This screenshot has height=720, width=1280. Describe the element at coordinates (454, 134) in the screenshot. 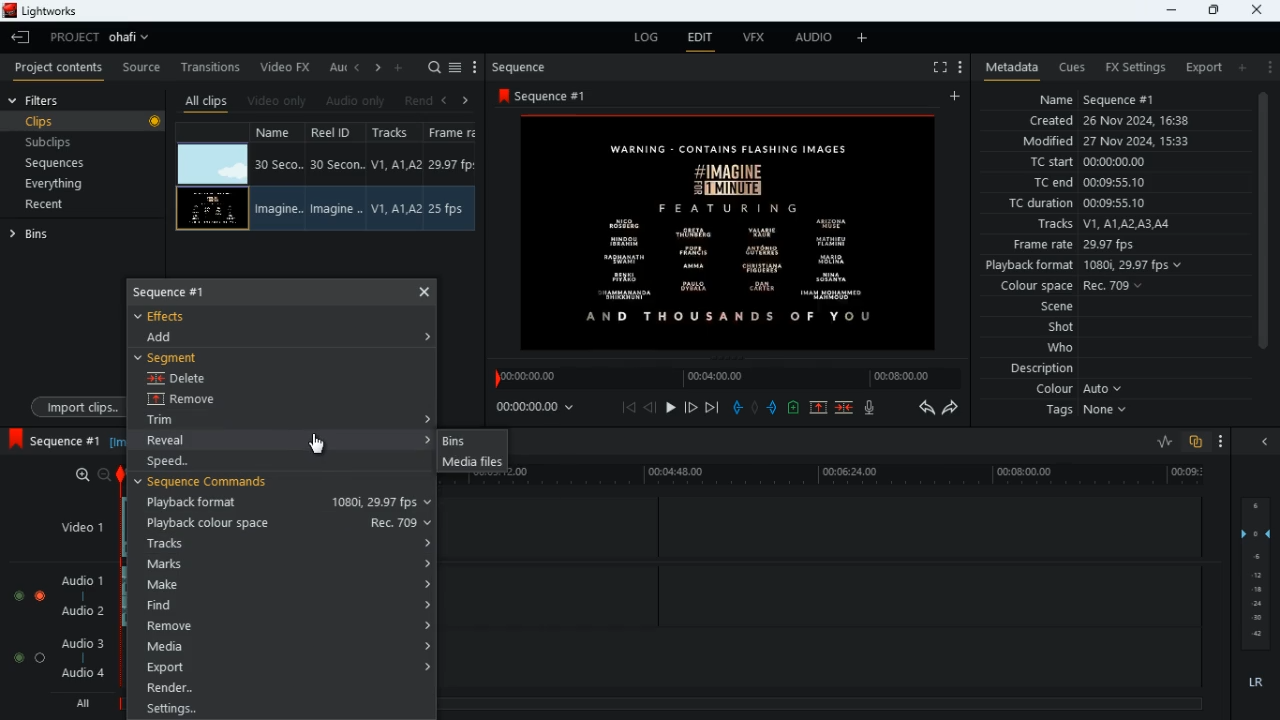

I see `fps` at that location.